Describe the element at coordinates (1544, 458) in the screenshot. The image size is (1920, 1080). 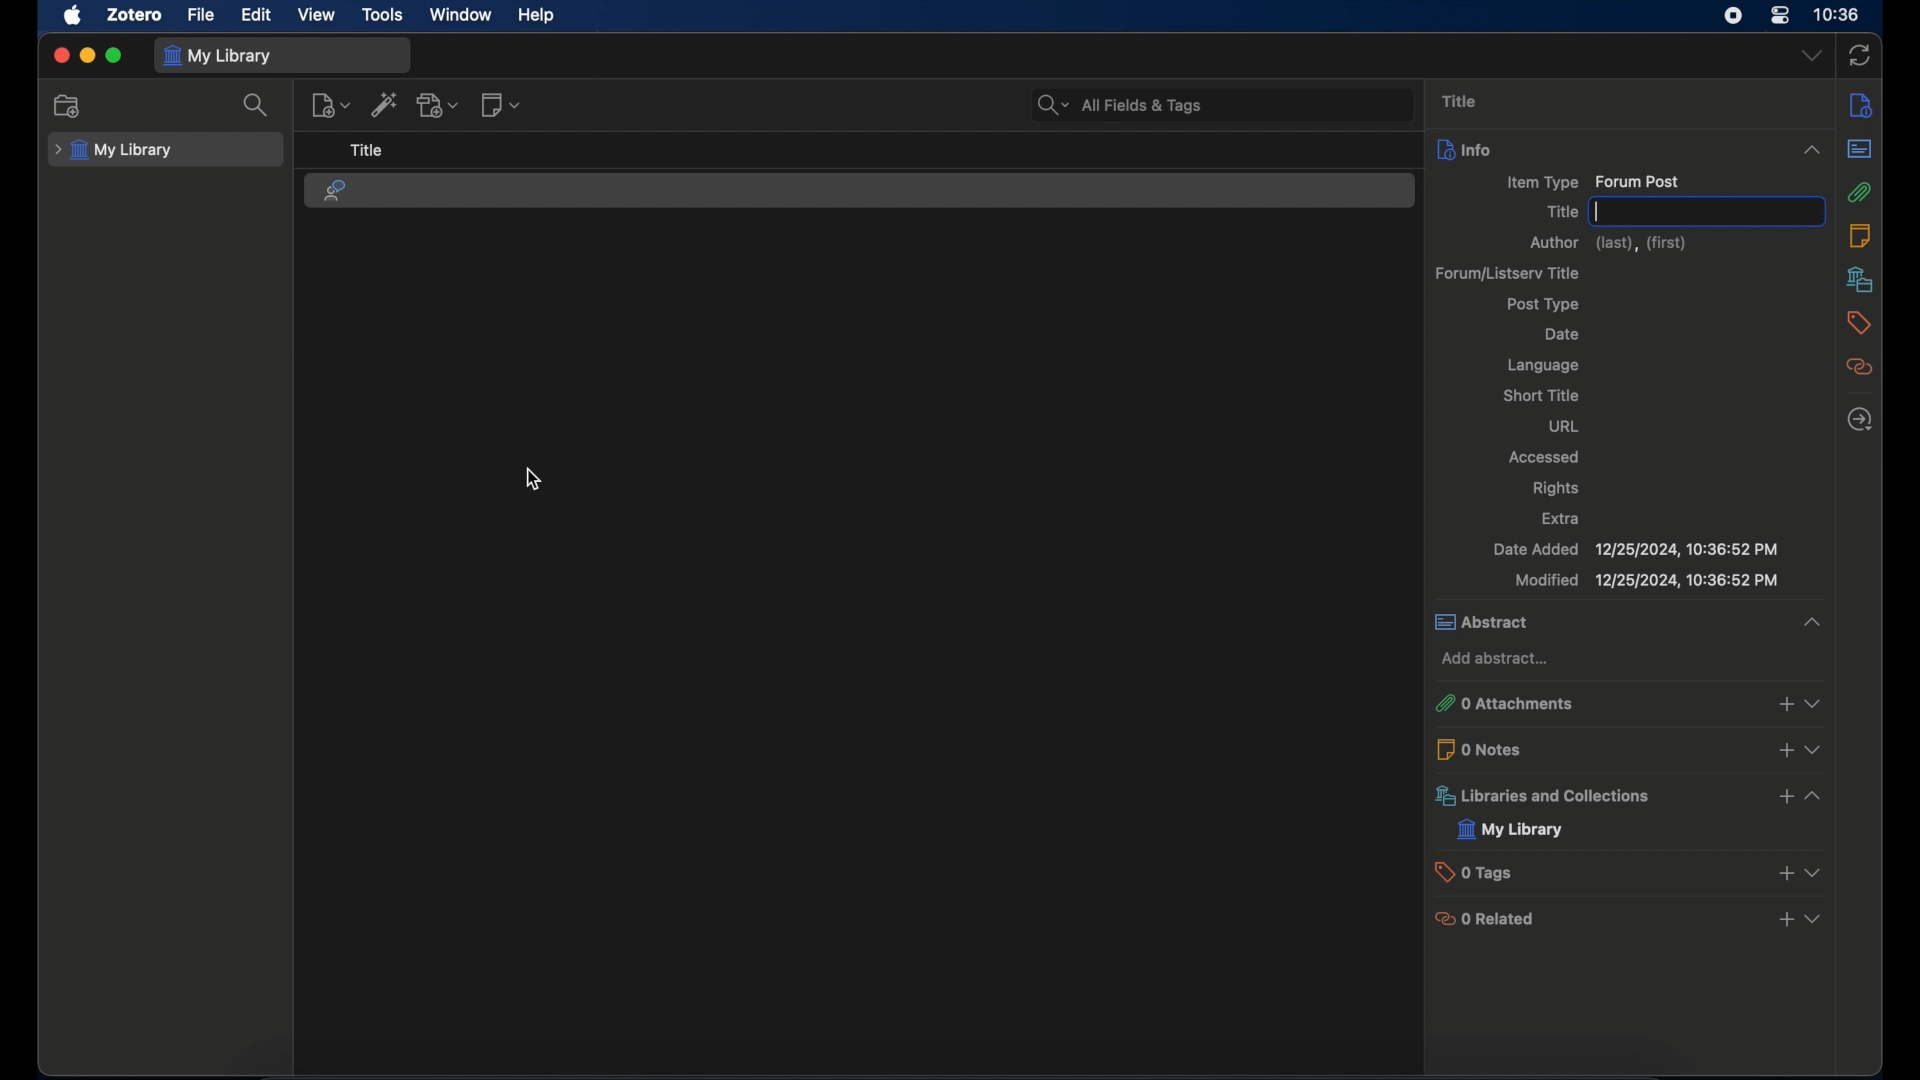
I see `accessed` at that location.